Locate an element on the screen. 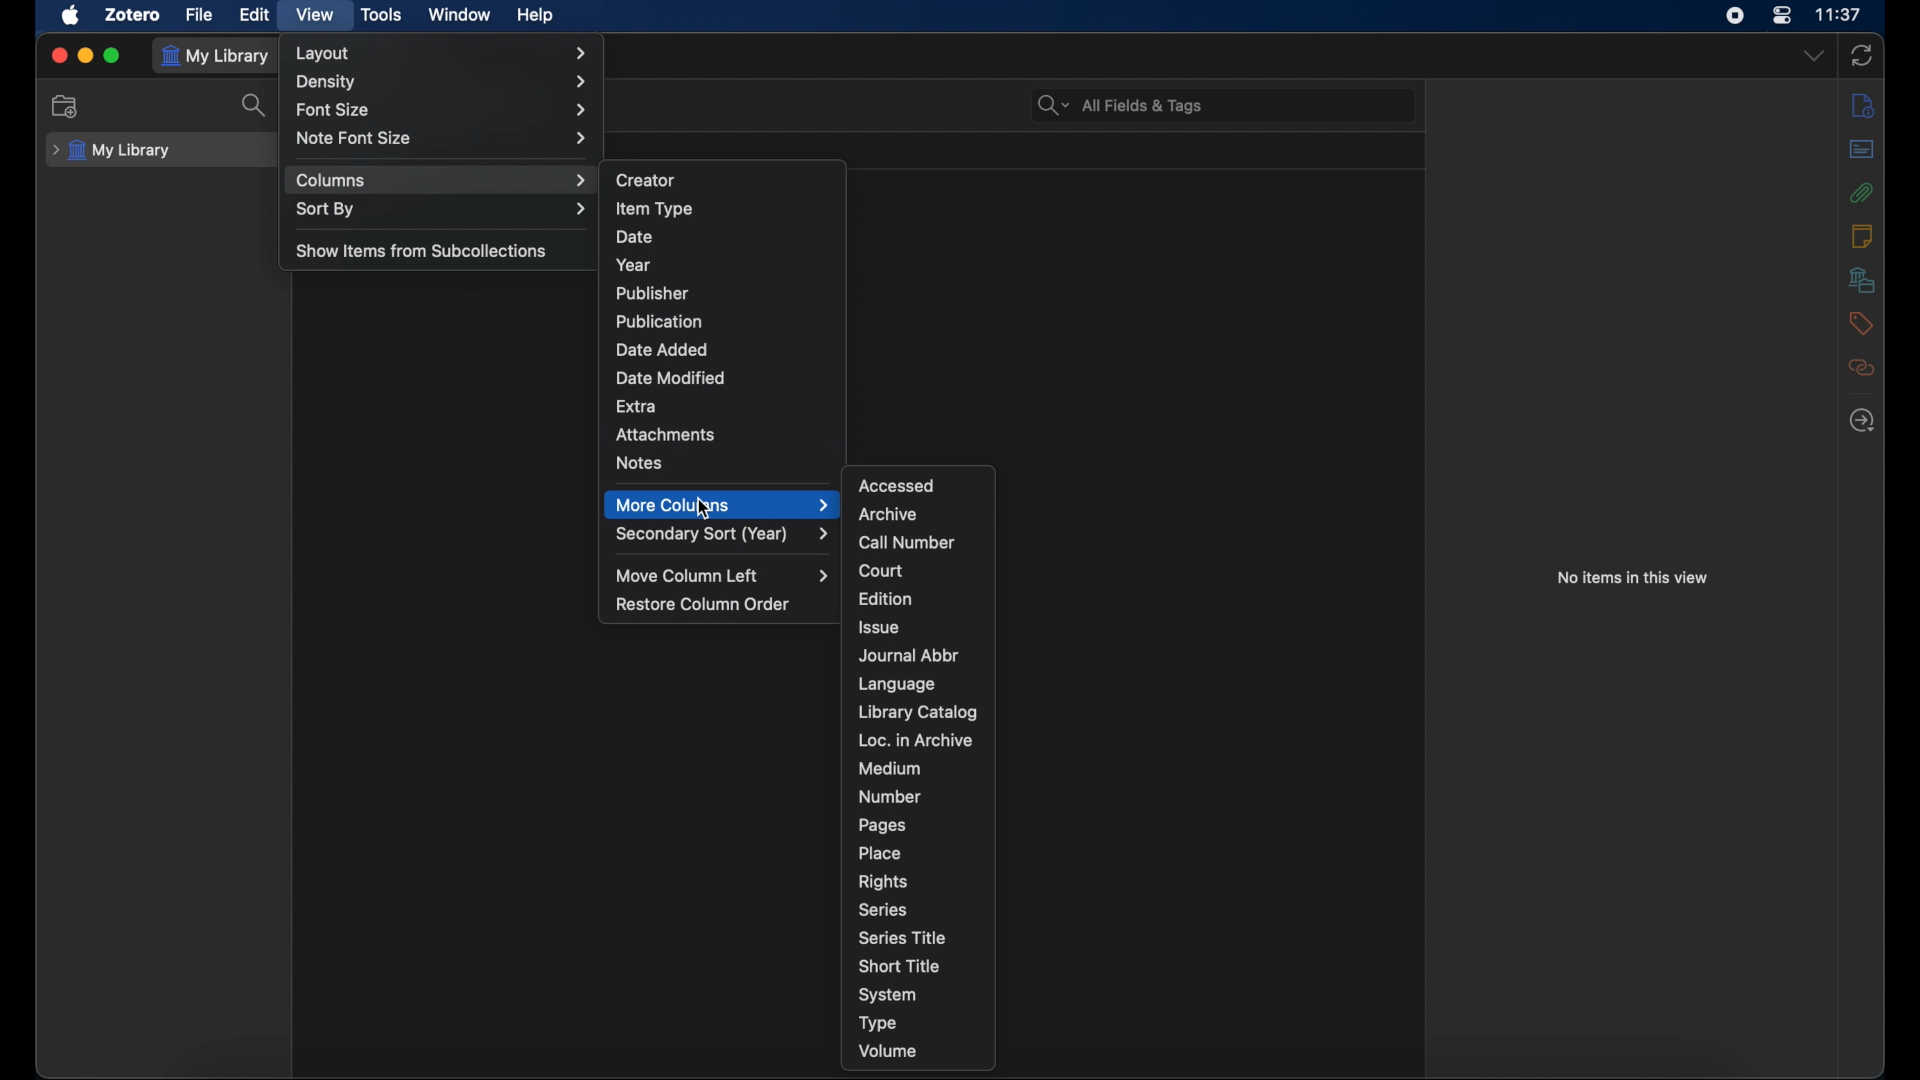  dropdown is located at coordinates (1812, 54).